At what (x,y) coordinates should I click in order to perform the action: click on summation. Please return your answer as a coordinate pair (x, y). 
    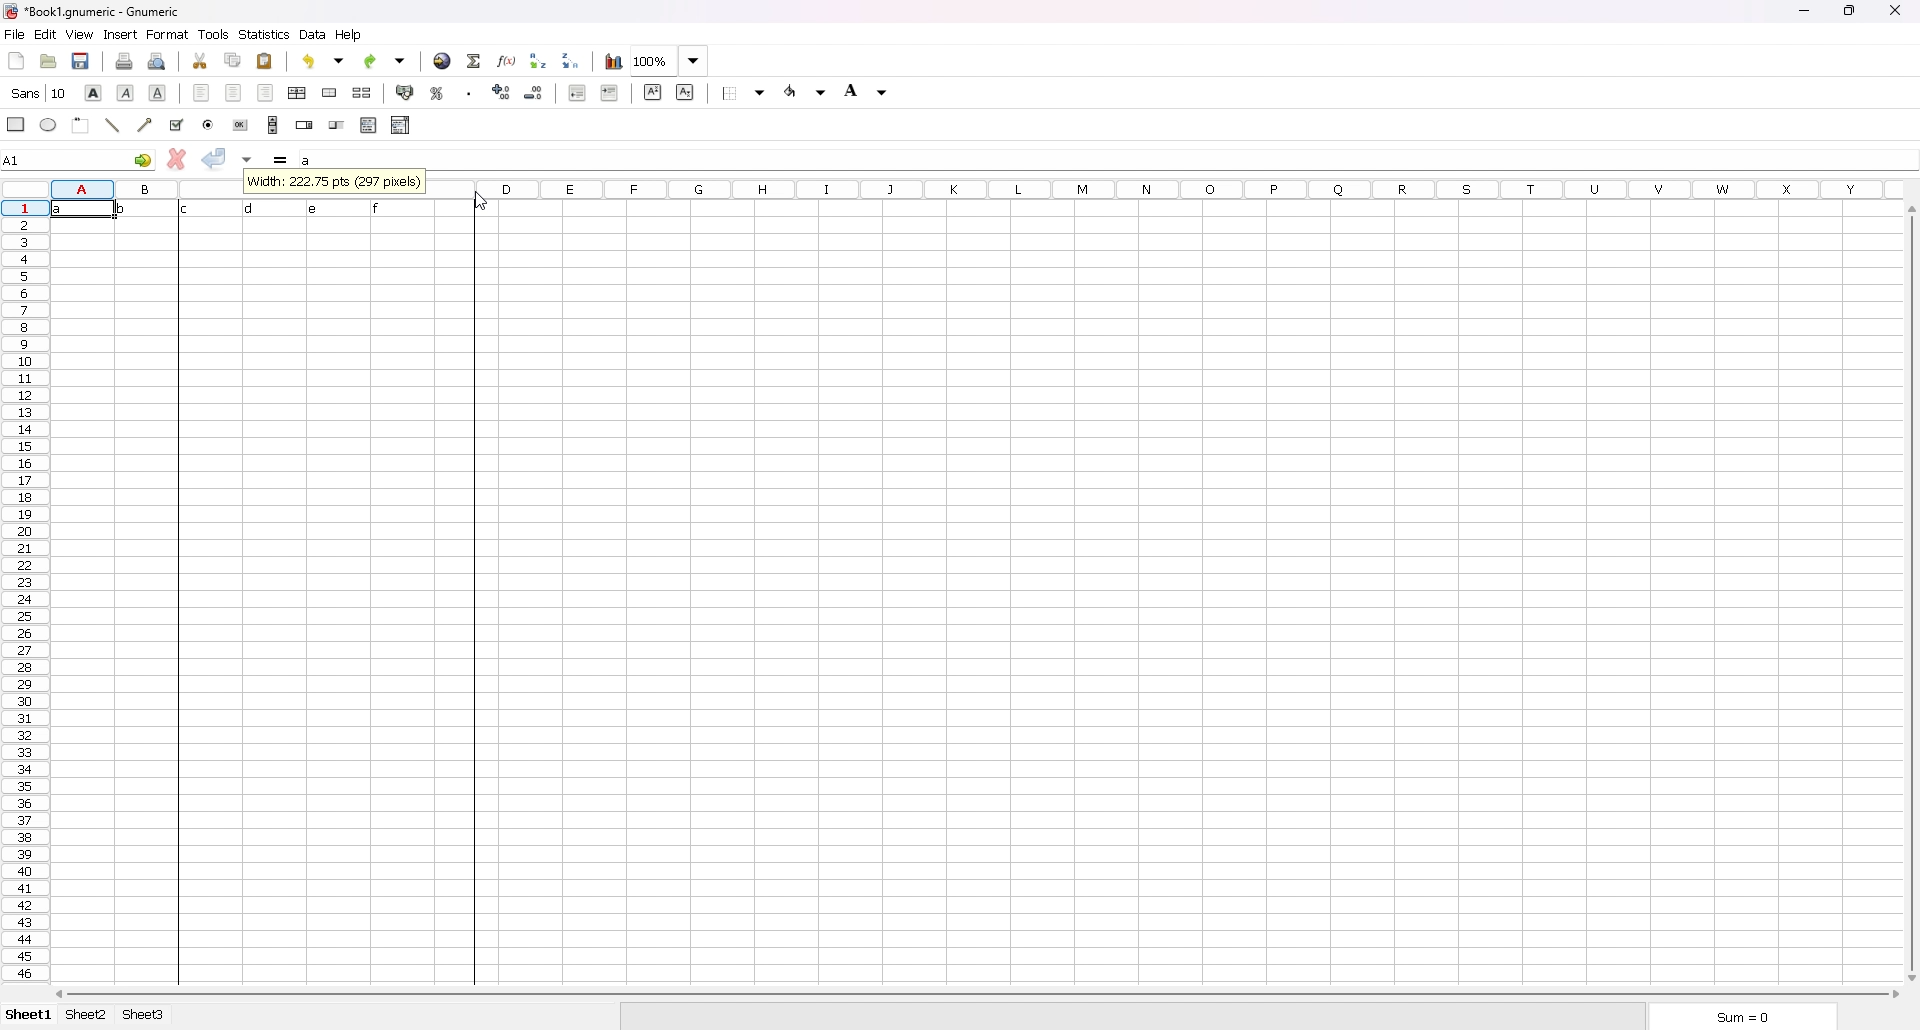
    Looking at the image, I should click on (475, 60).